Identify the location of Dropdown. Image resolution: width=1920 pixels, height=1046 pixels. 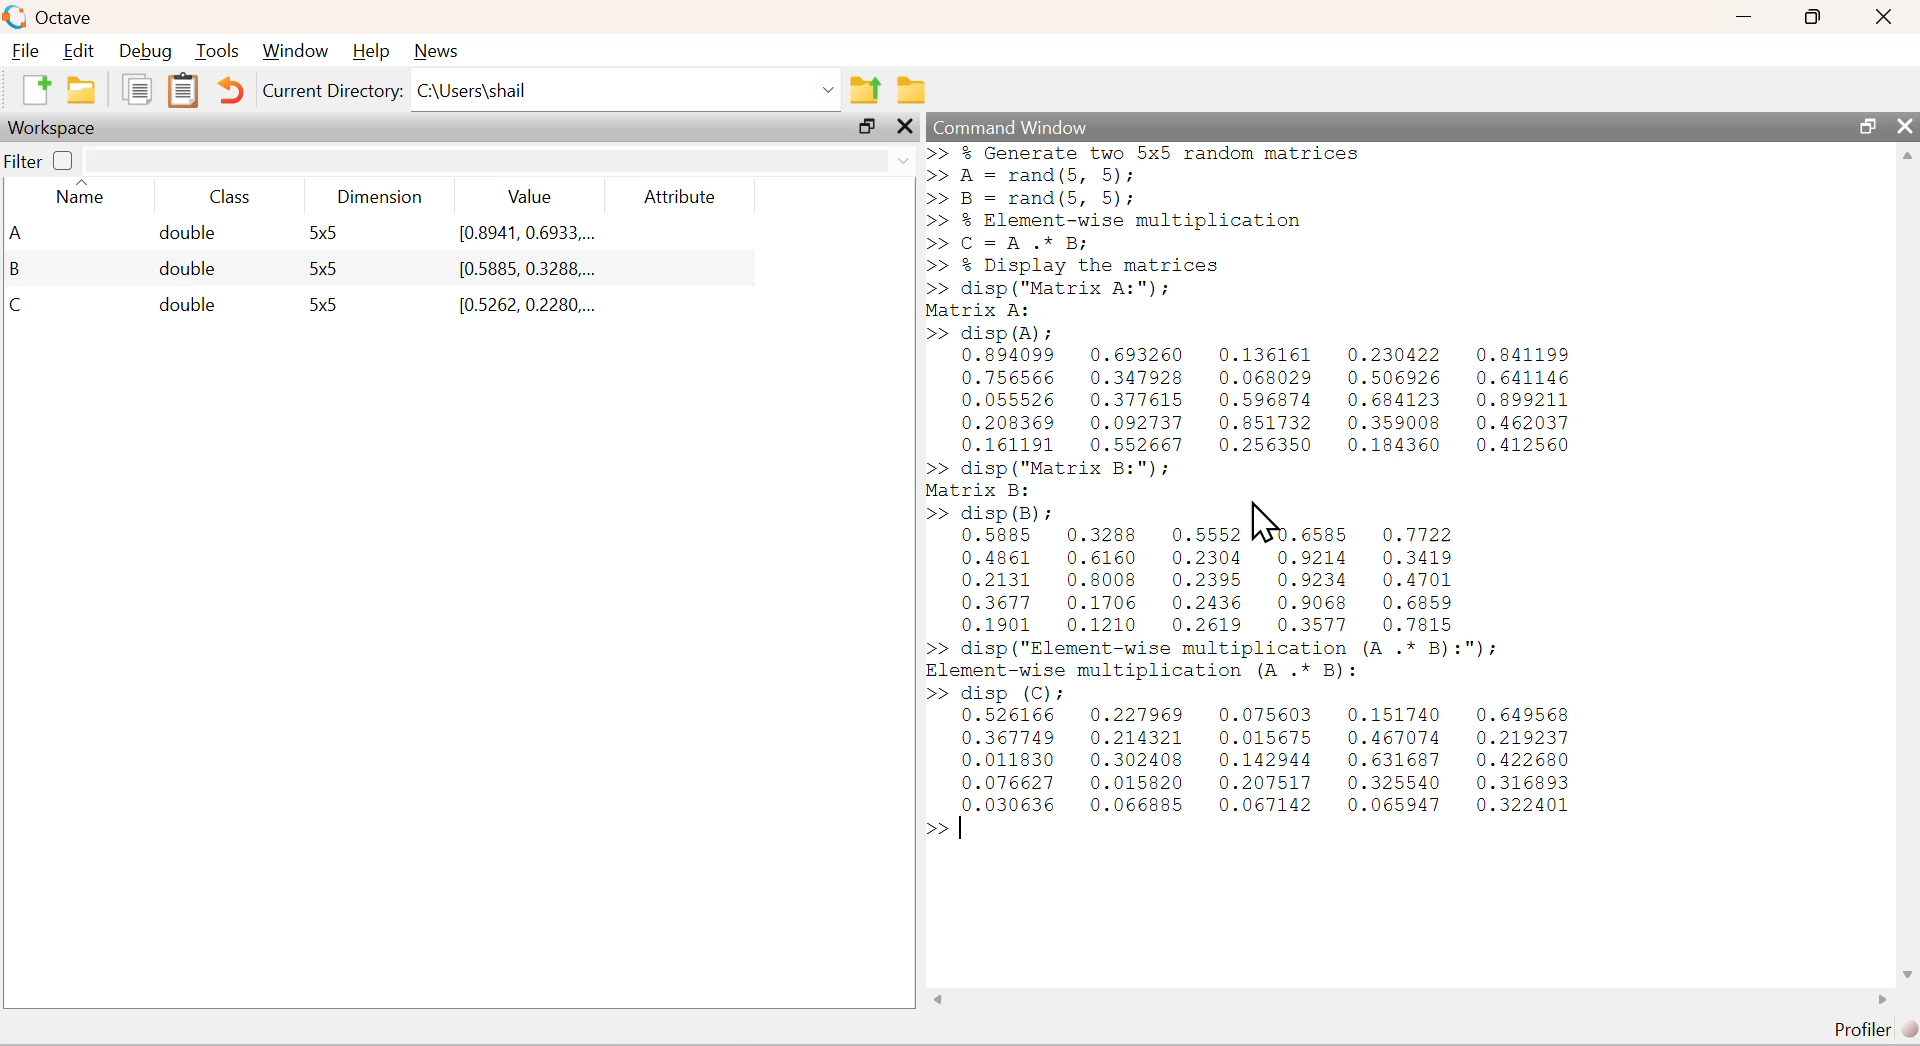
(895, 158).